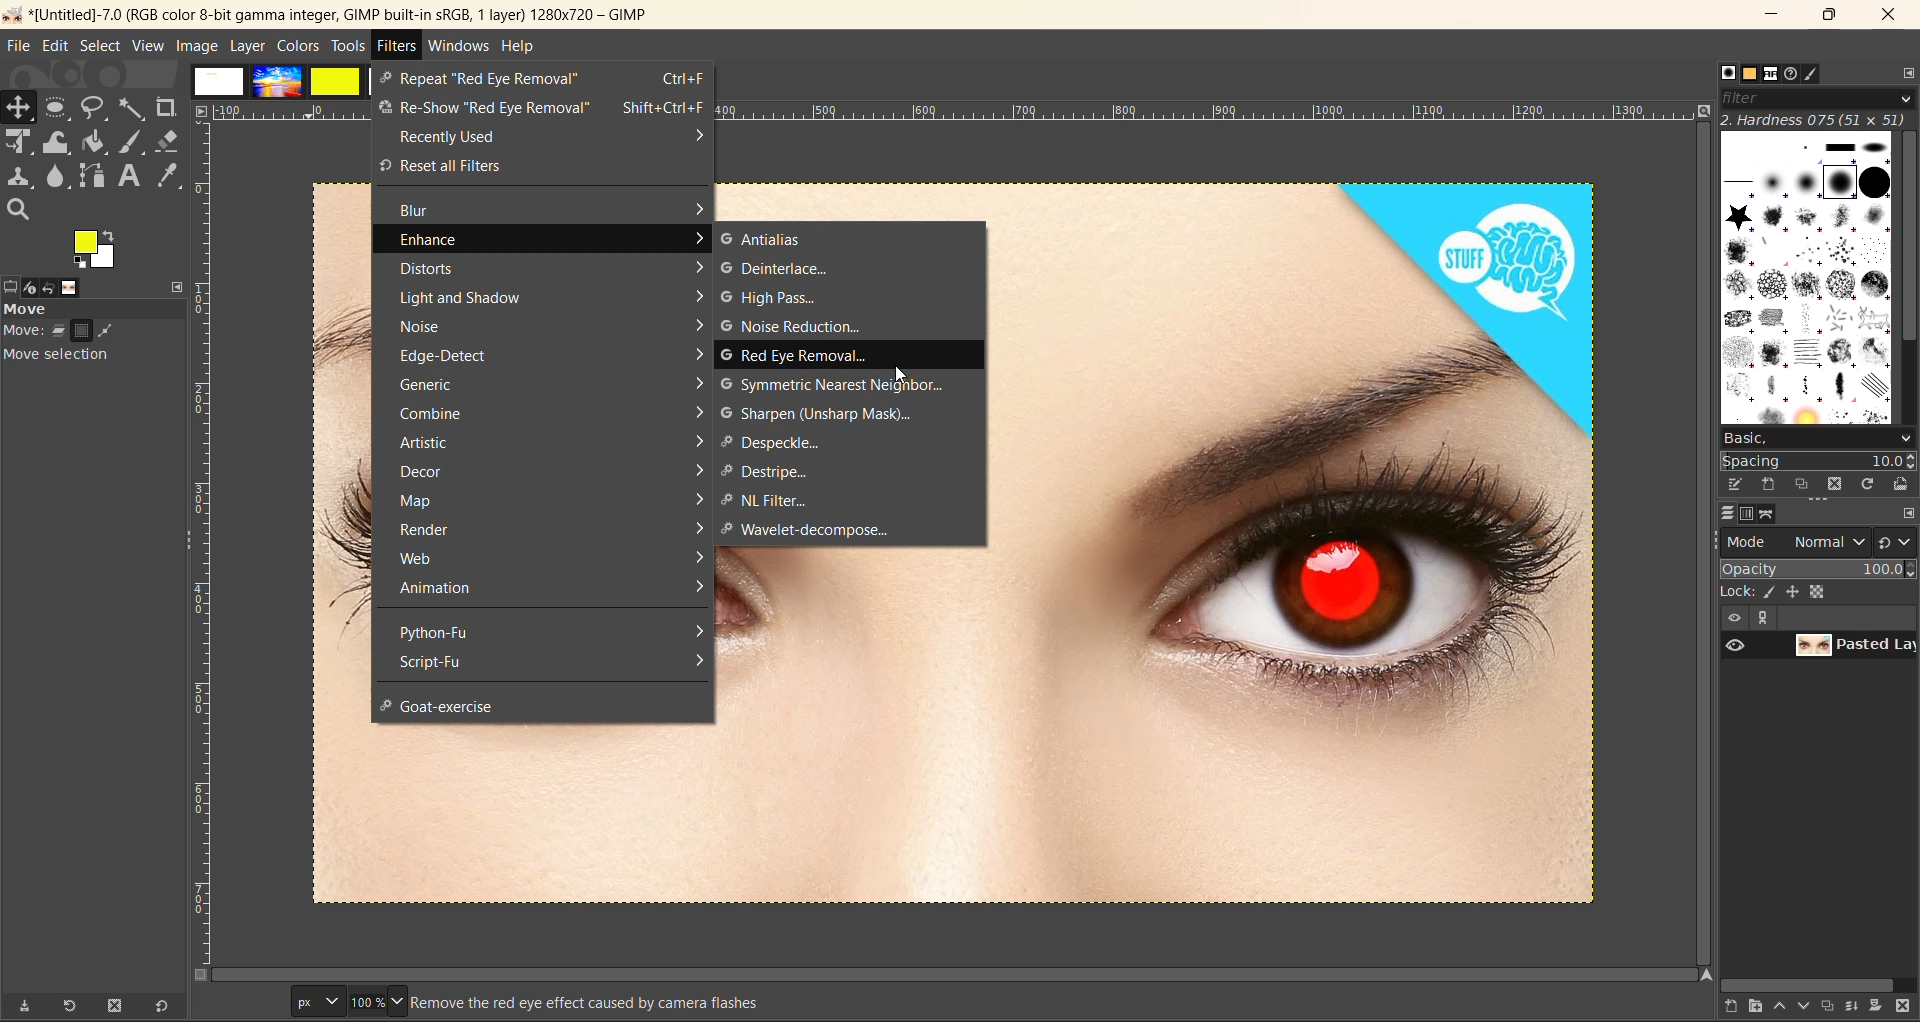 The image size is (1920, 1022). I want to click on edge detect, so click(551, 356).